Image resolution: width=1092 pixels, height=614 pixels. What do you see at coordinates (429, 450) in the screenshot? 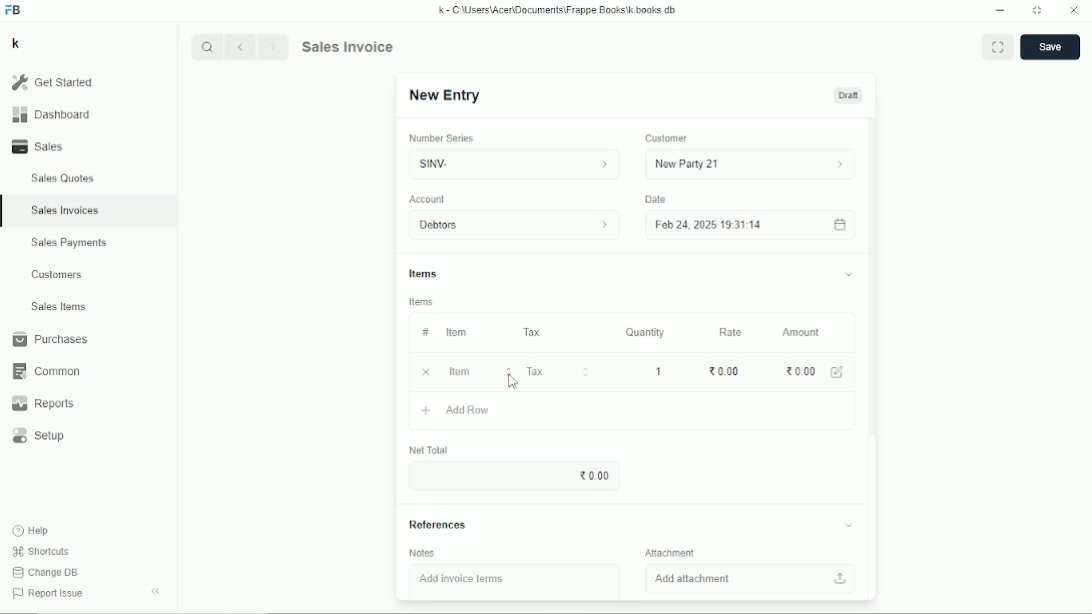
I see `Net total` at bounding box center [429, 450].